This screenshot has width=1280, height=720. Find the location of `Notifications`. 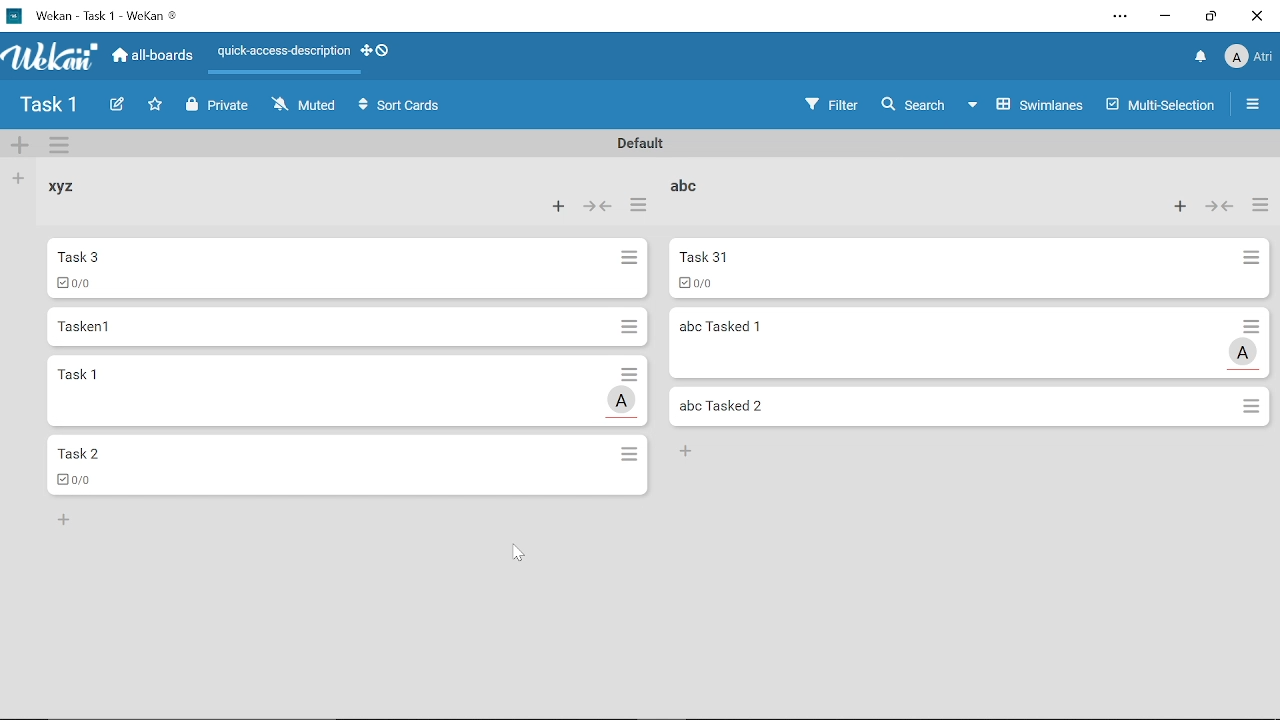

Notifications is located at coordinates (1201, 58).